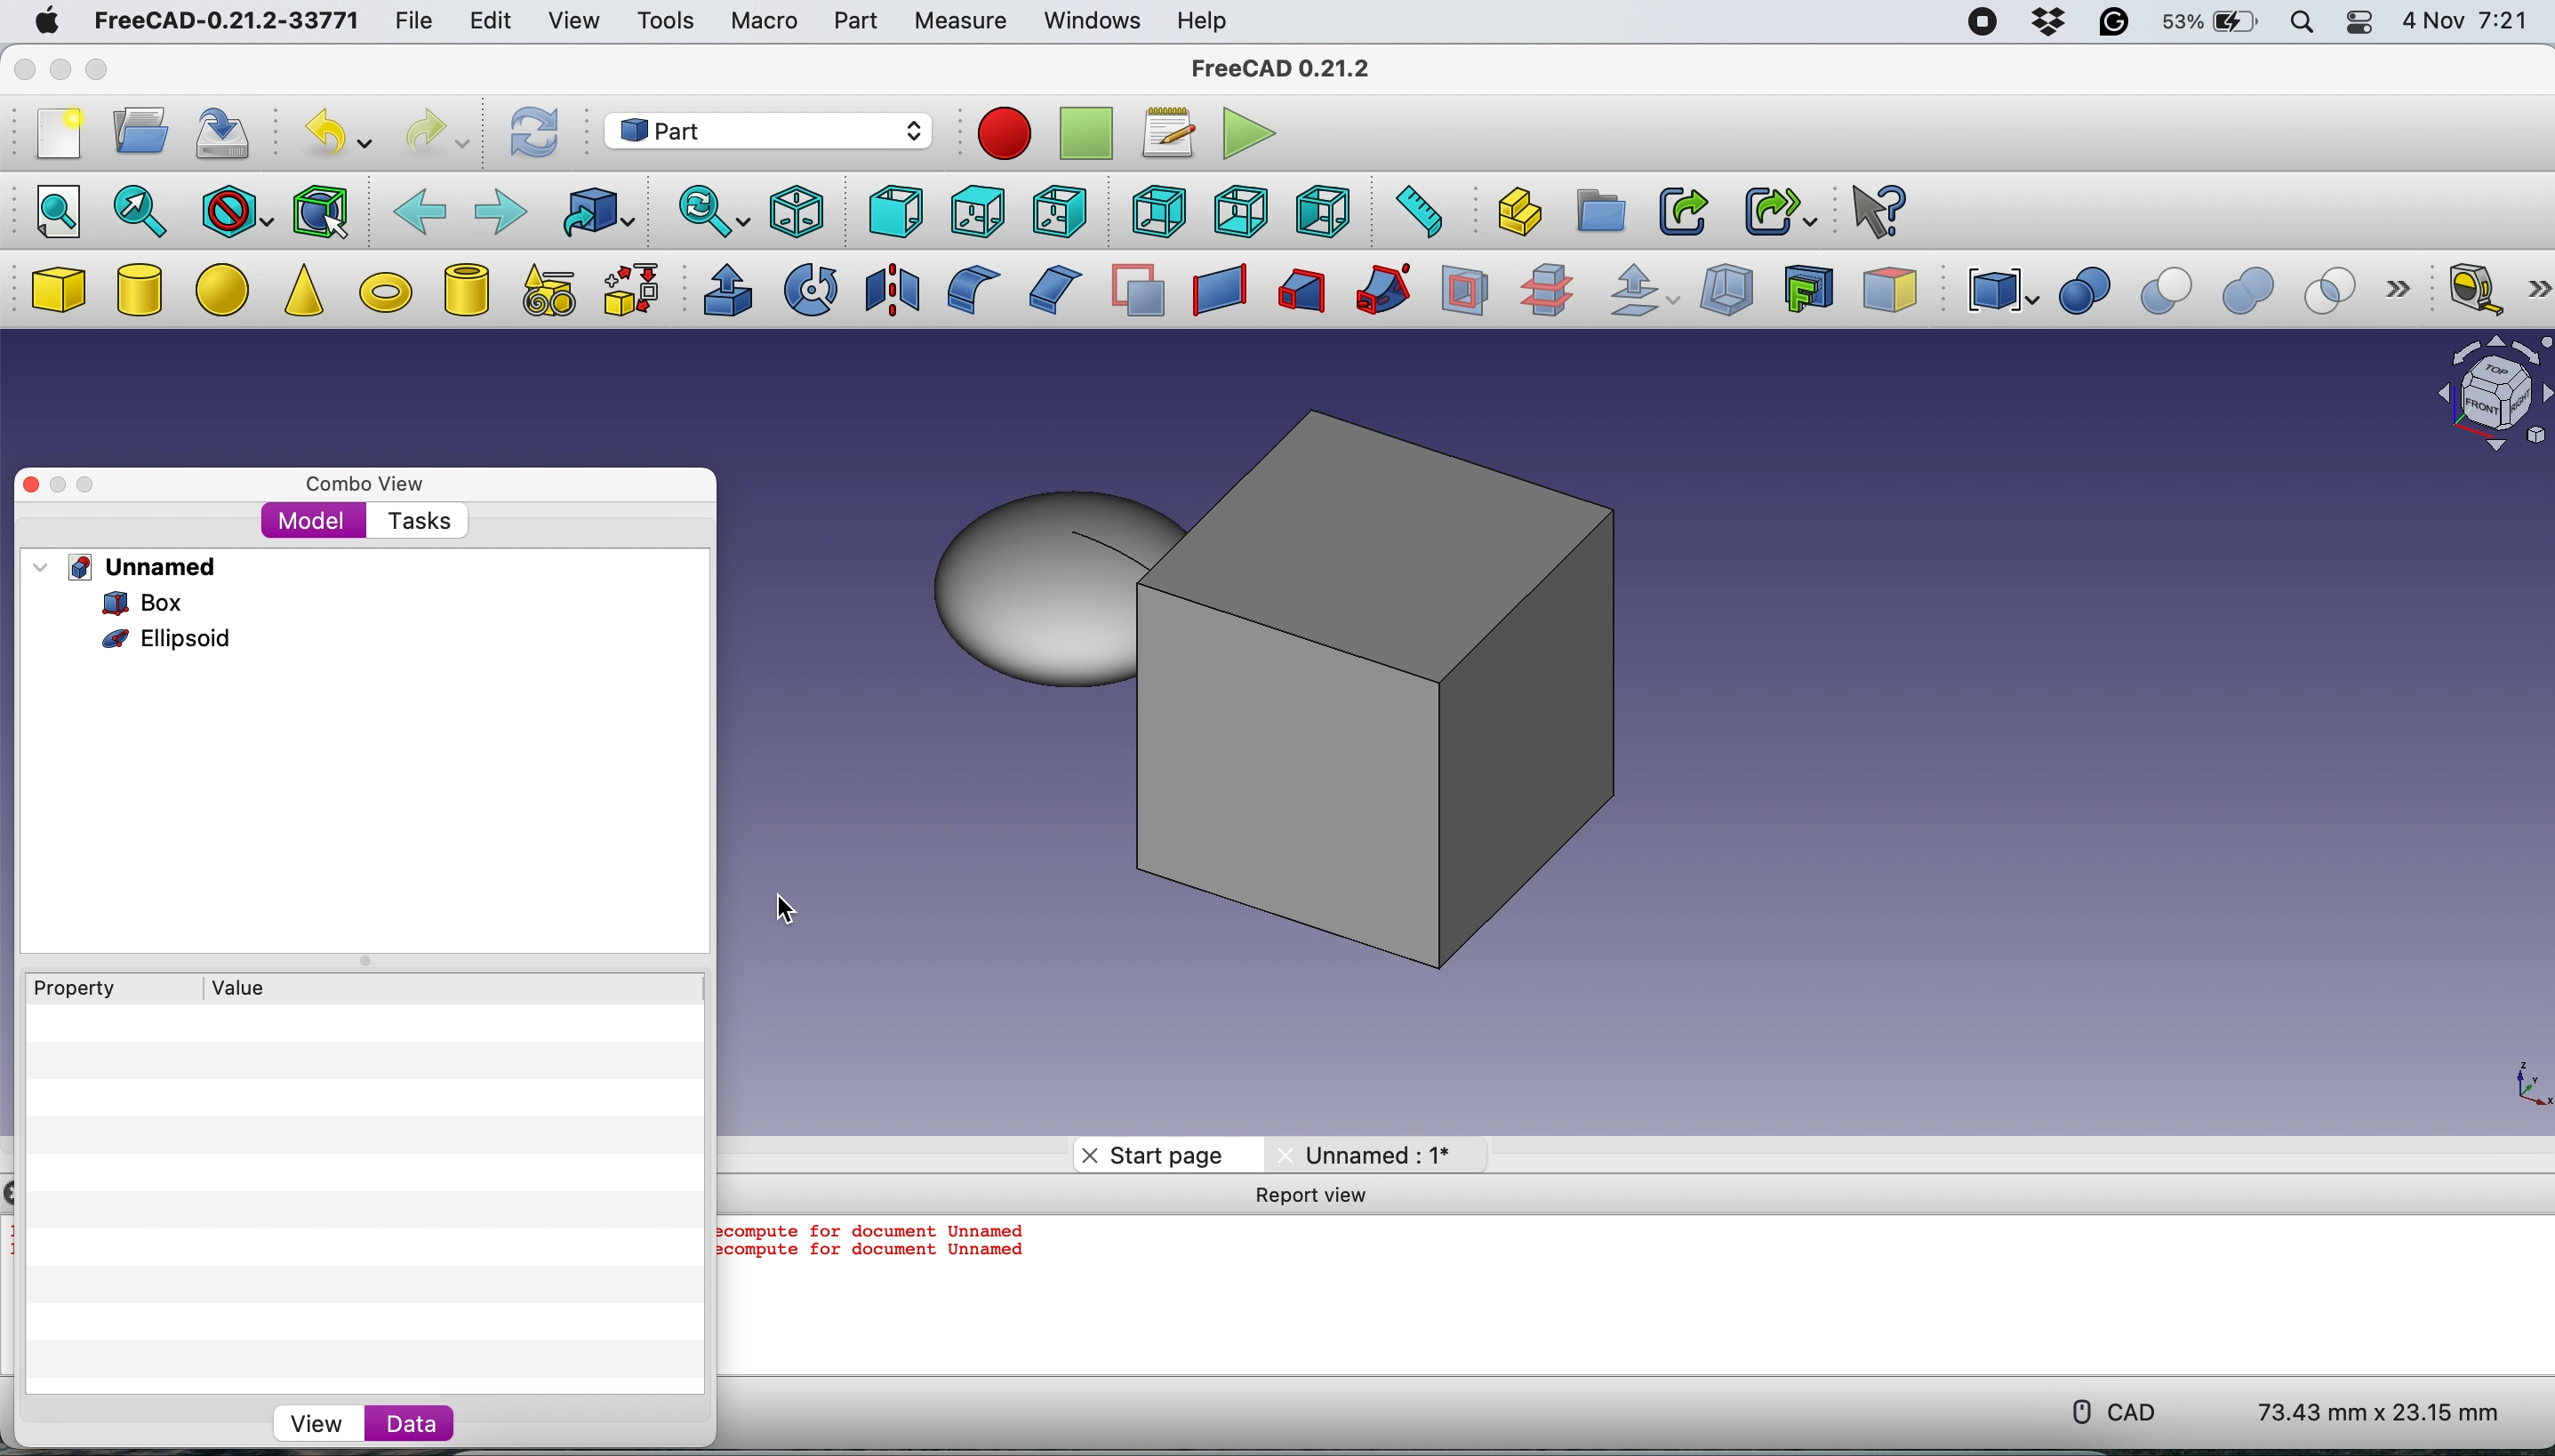 The width and height of the screenshot is (2555, 1456). I want to click on What's this?, so click(1875, 209).